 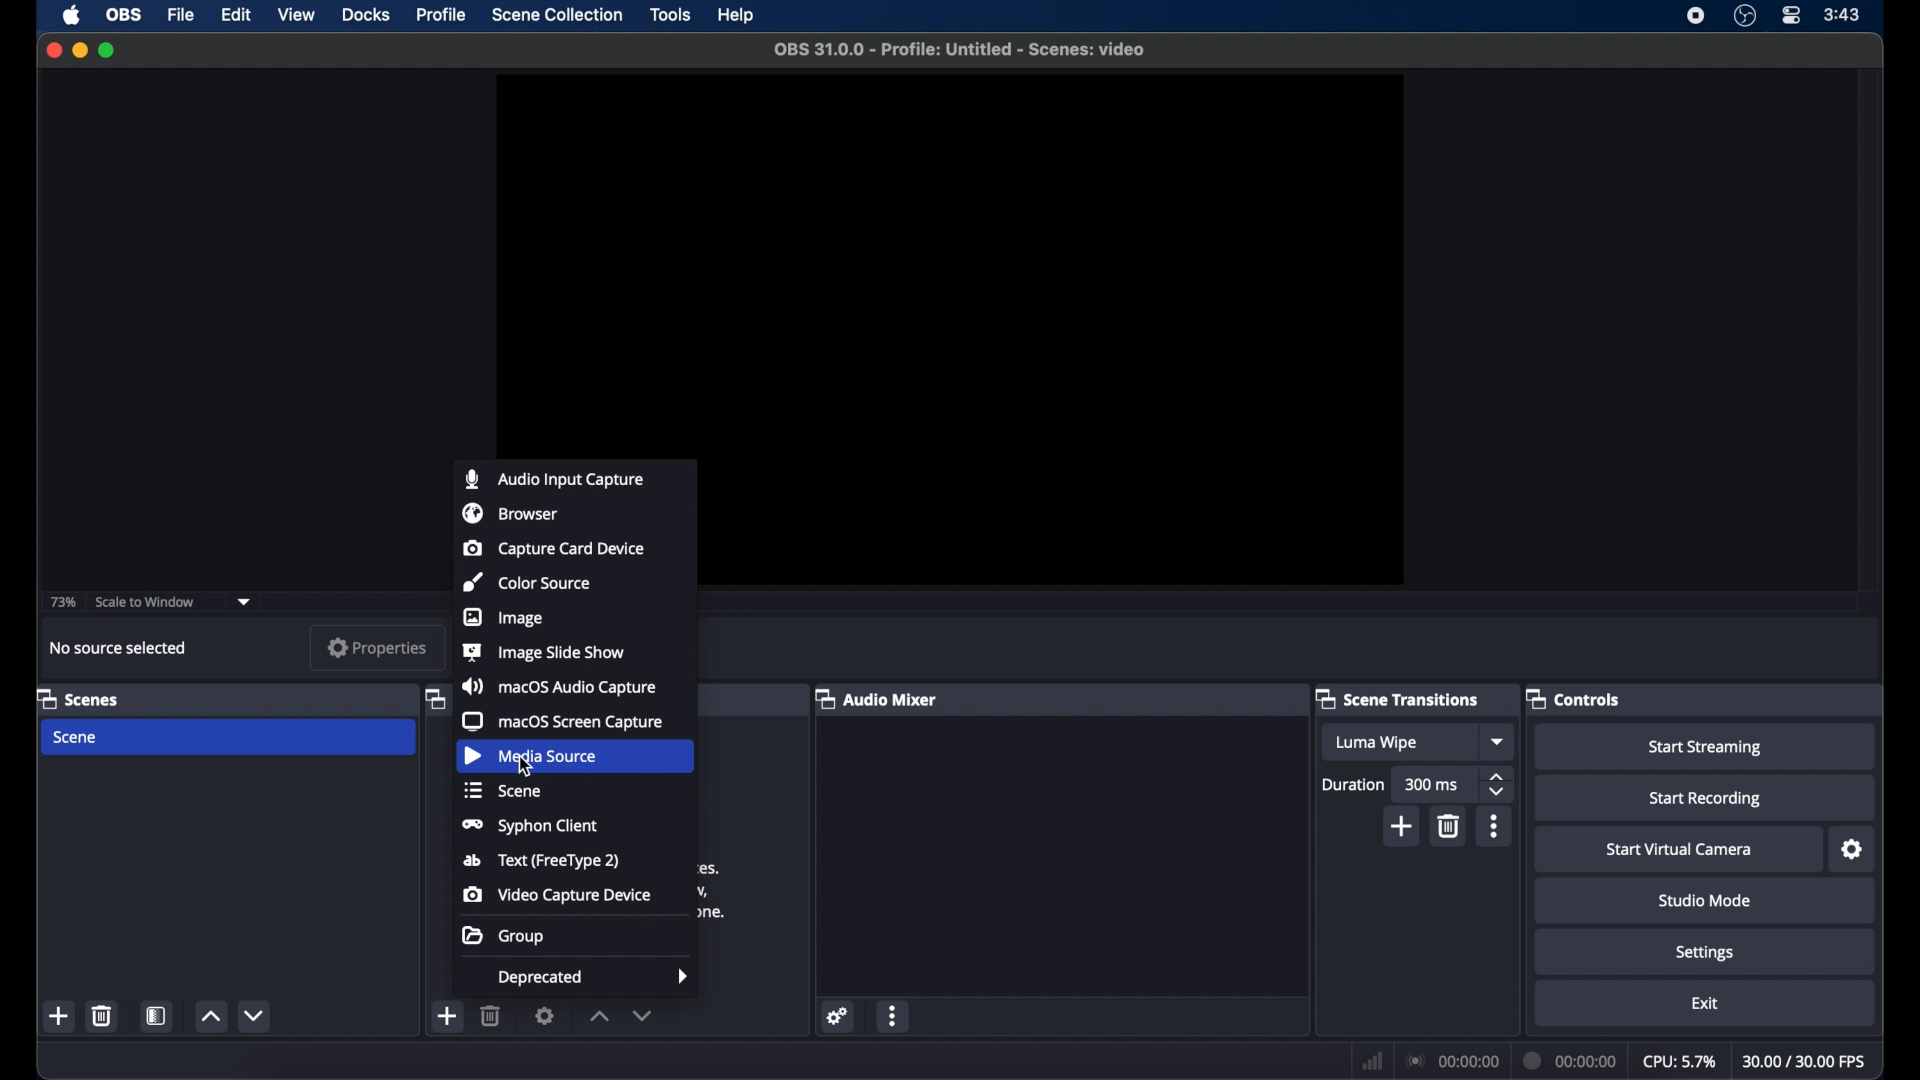 I want to click on dropdown, so click(x=1499, y=741).